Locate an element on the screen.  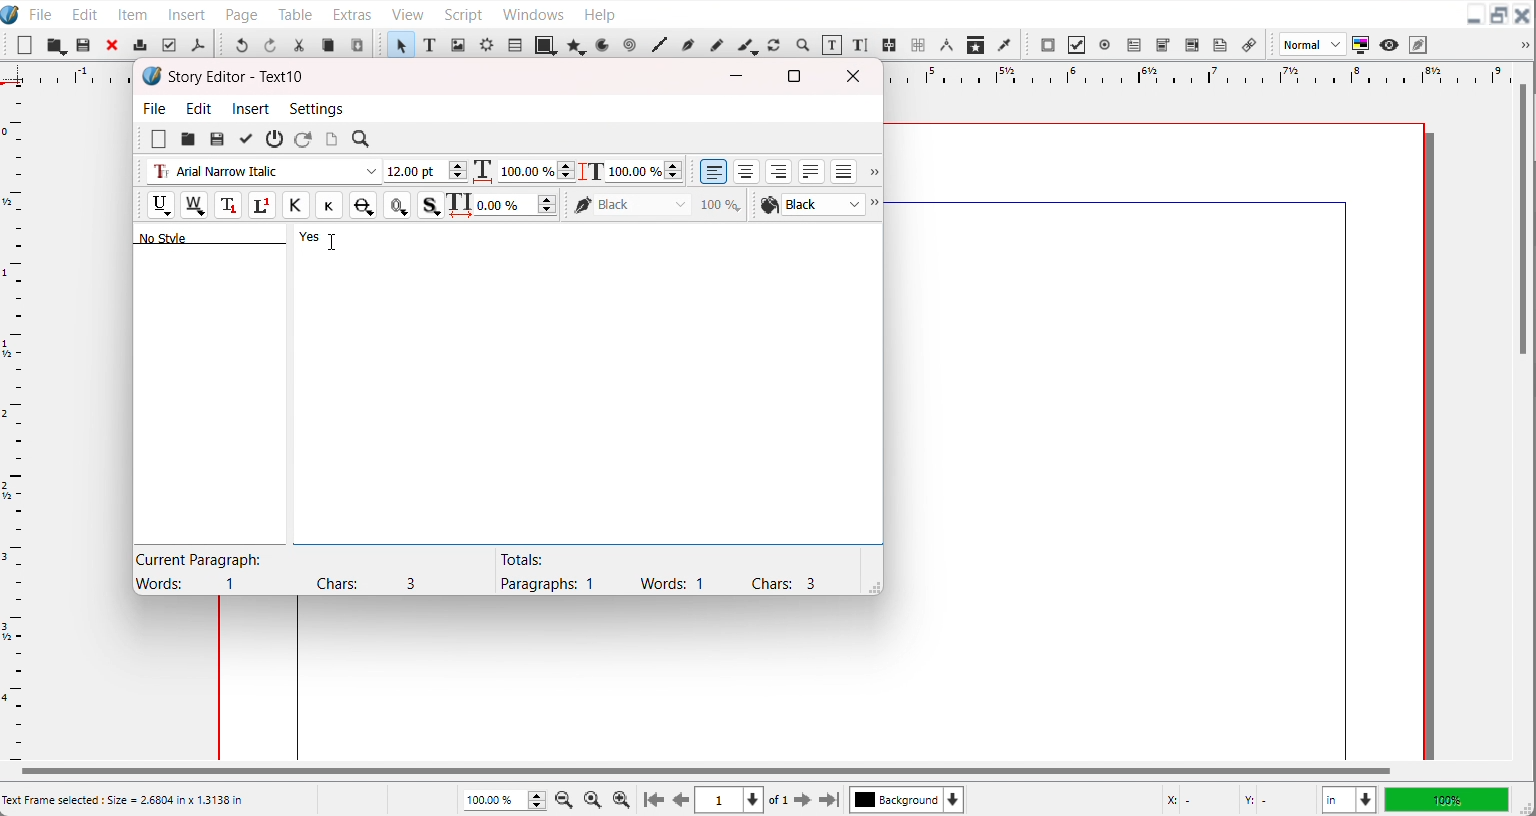
PDF Push button is located at coordinates (1048, 44).